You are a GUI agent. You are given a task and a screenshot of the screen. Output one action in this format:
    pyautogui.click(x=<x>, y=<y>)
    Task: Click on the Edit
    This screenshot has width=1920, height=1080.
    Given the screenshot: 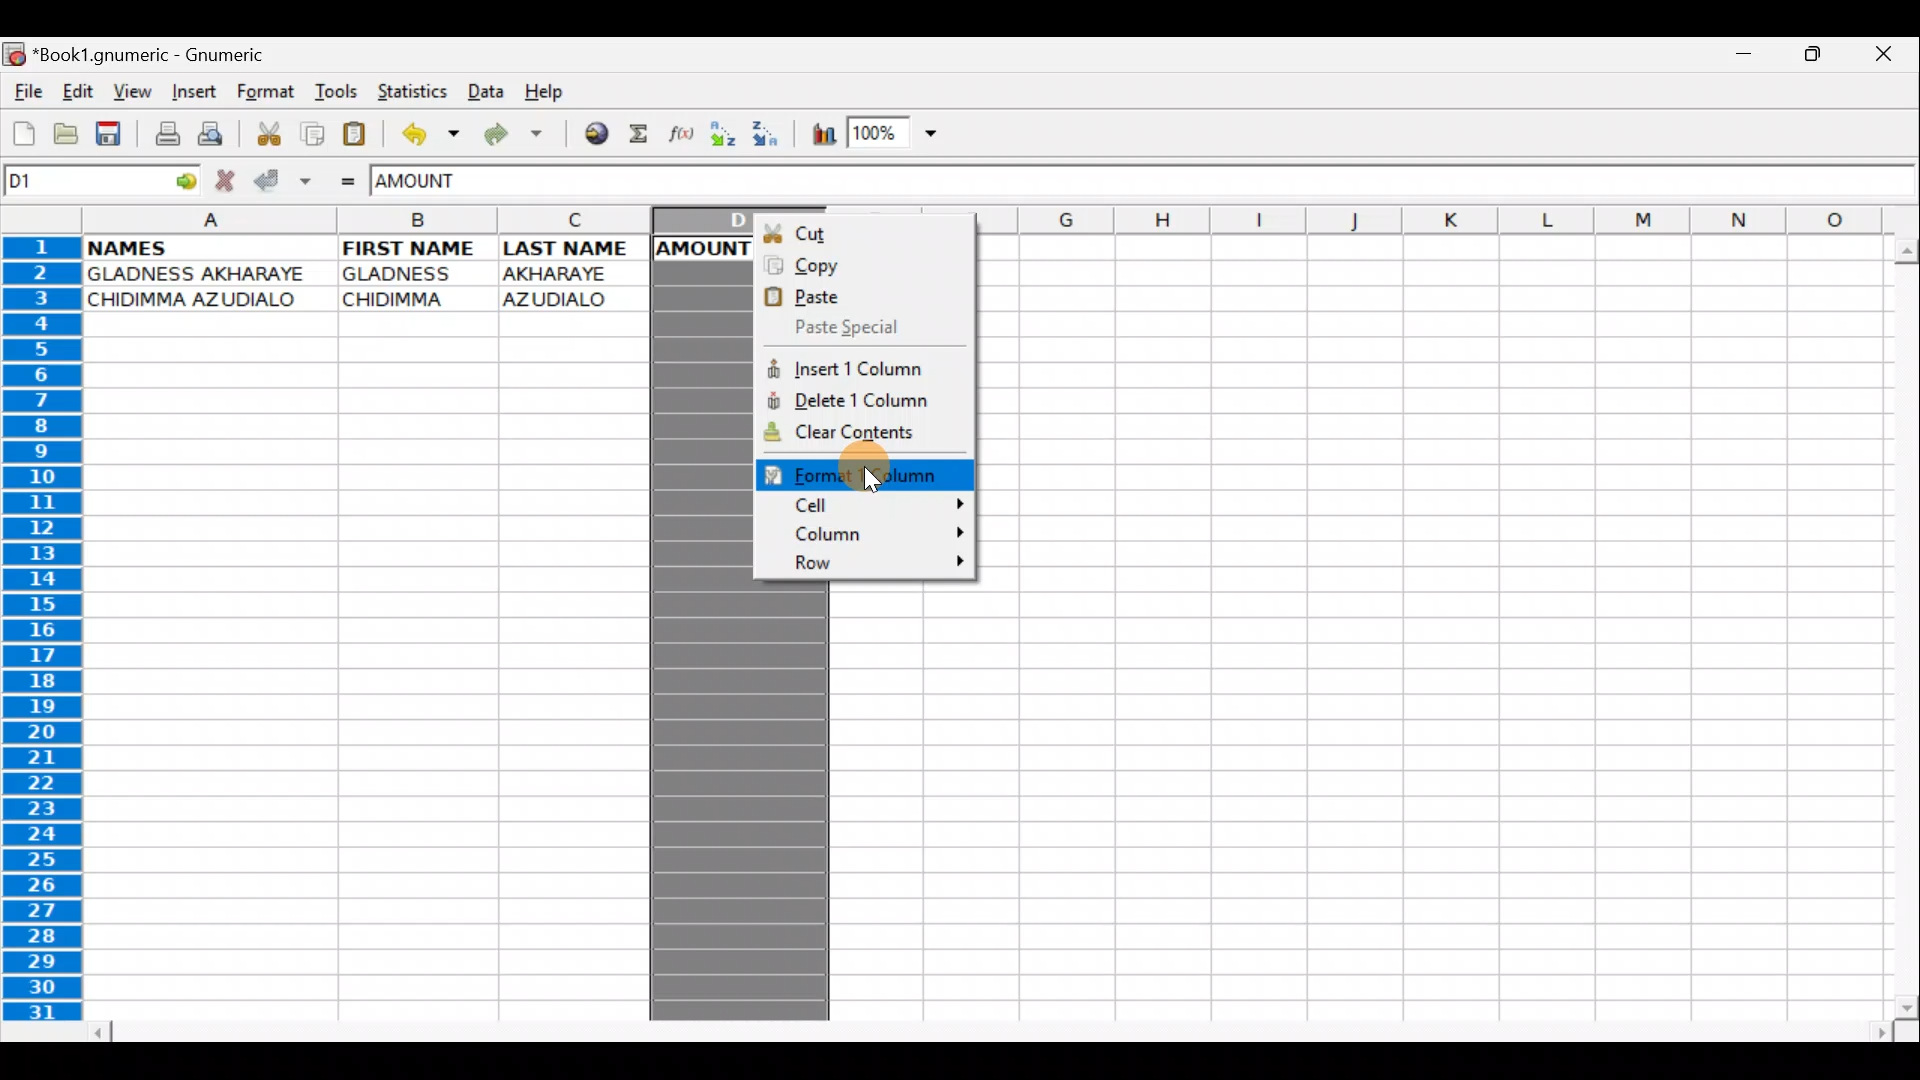 What is the action you would take?
    pyautogui.click(x=80, y=93)
    